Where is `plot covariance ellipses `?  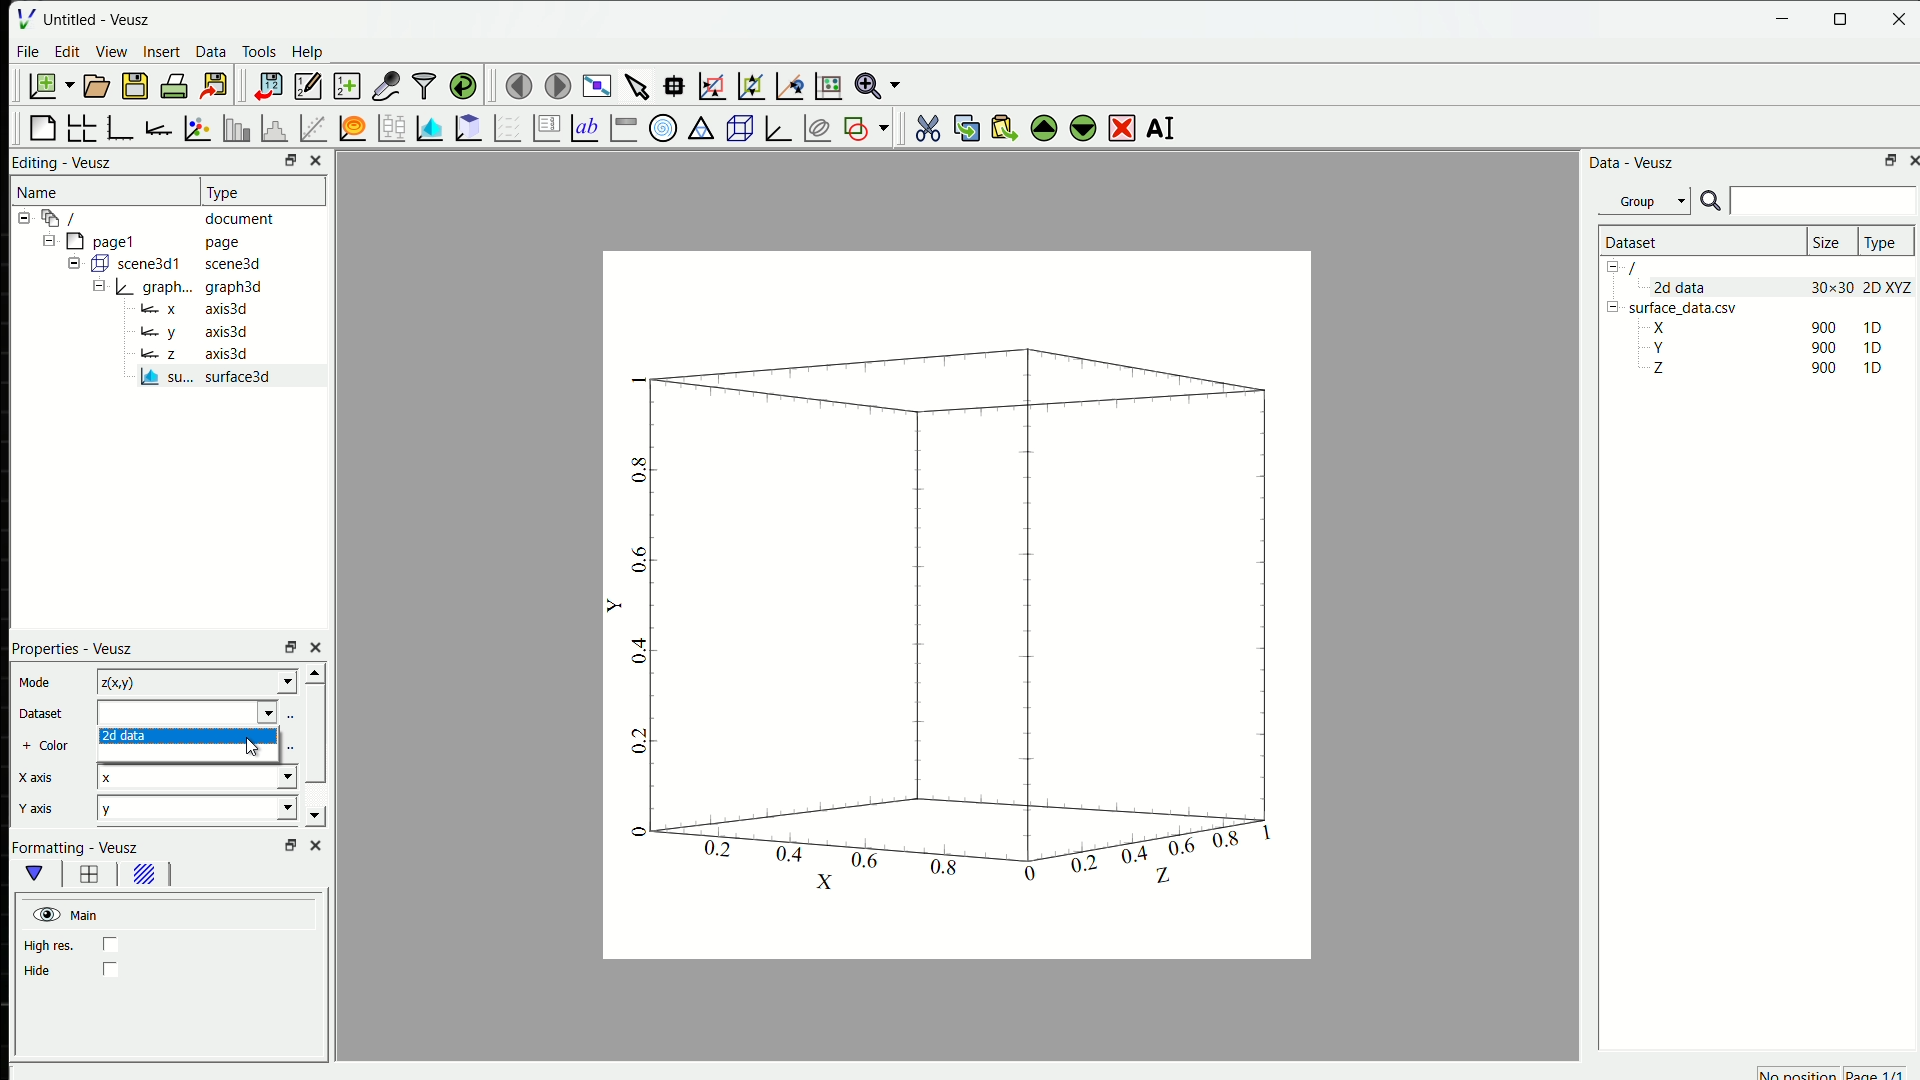
plot covariance ellipses  is located at coordinates (819, 127).